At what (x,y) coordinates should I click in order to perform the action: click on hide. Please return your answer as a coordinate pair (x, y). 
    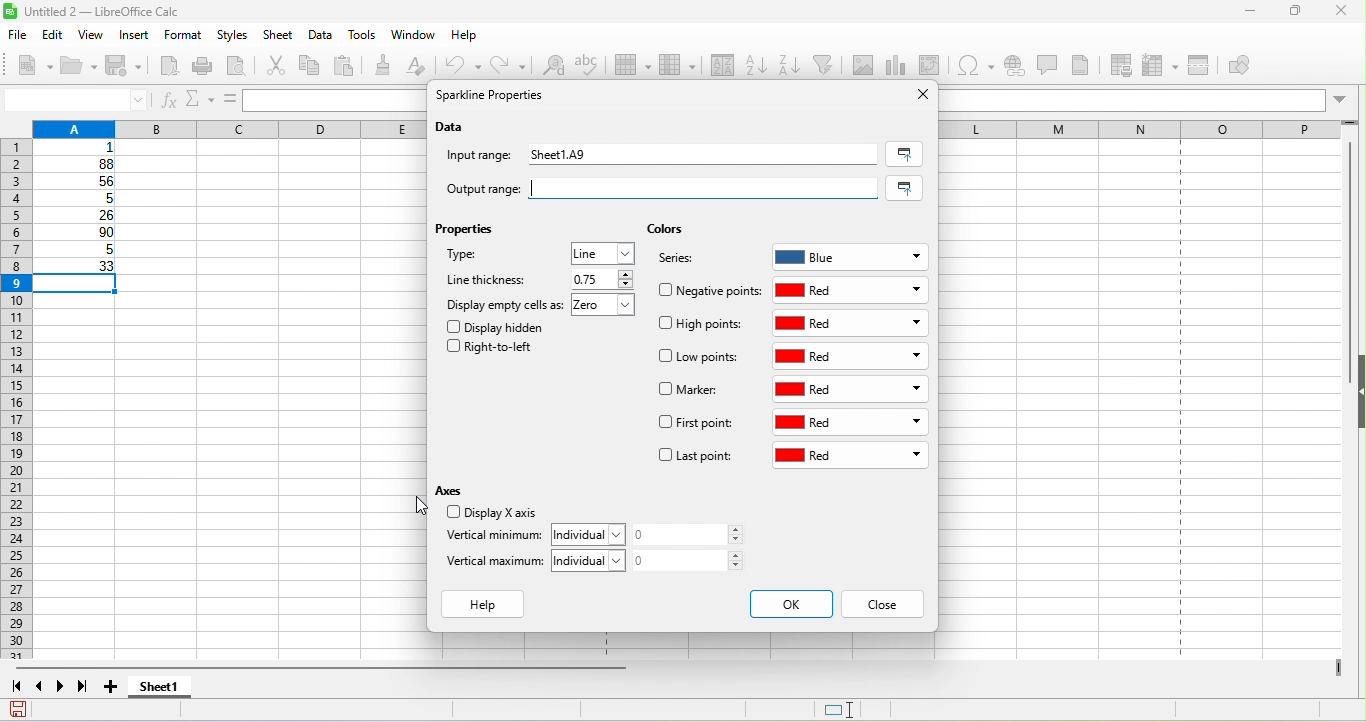
    Looking at the image, I should click on (1357, 393).